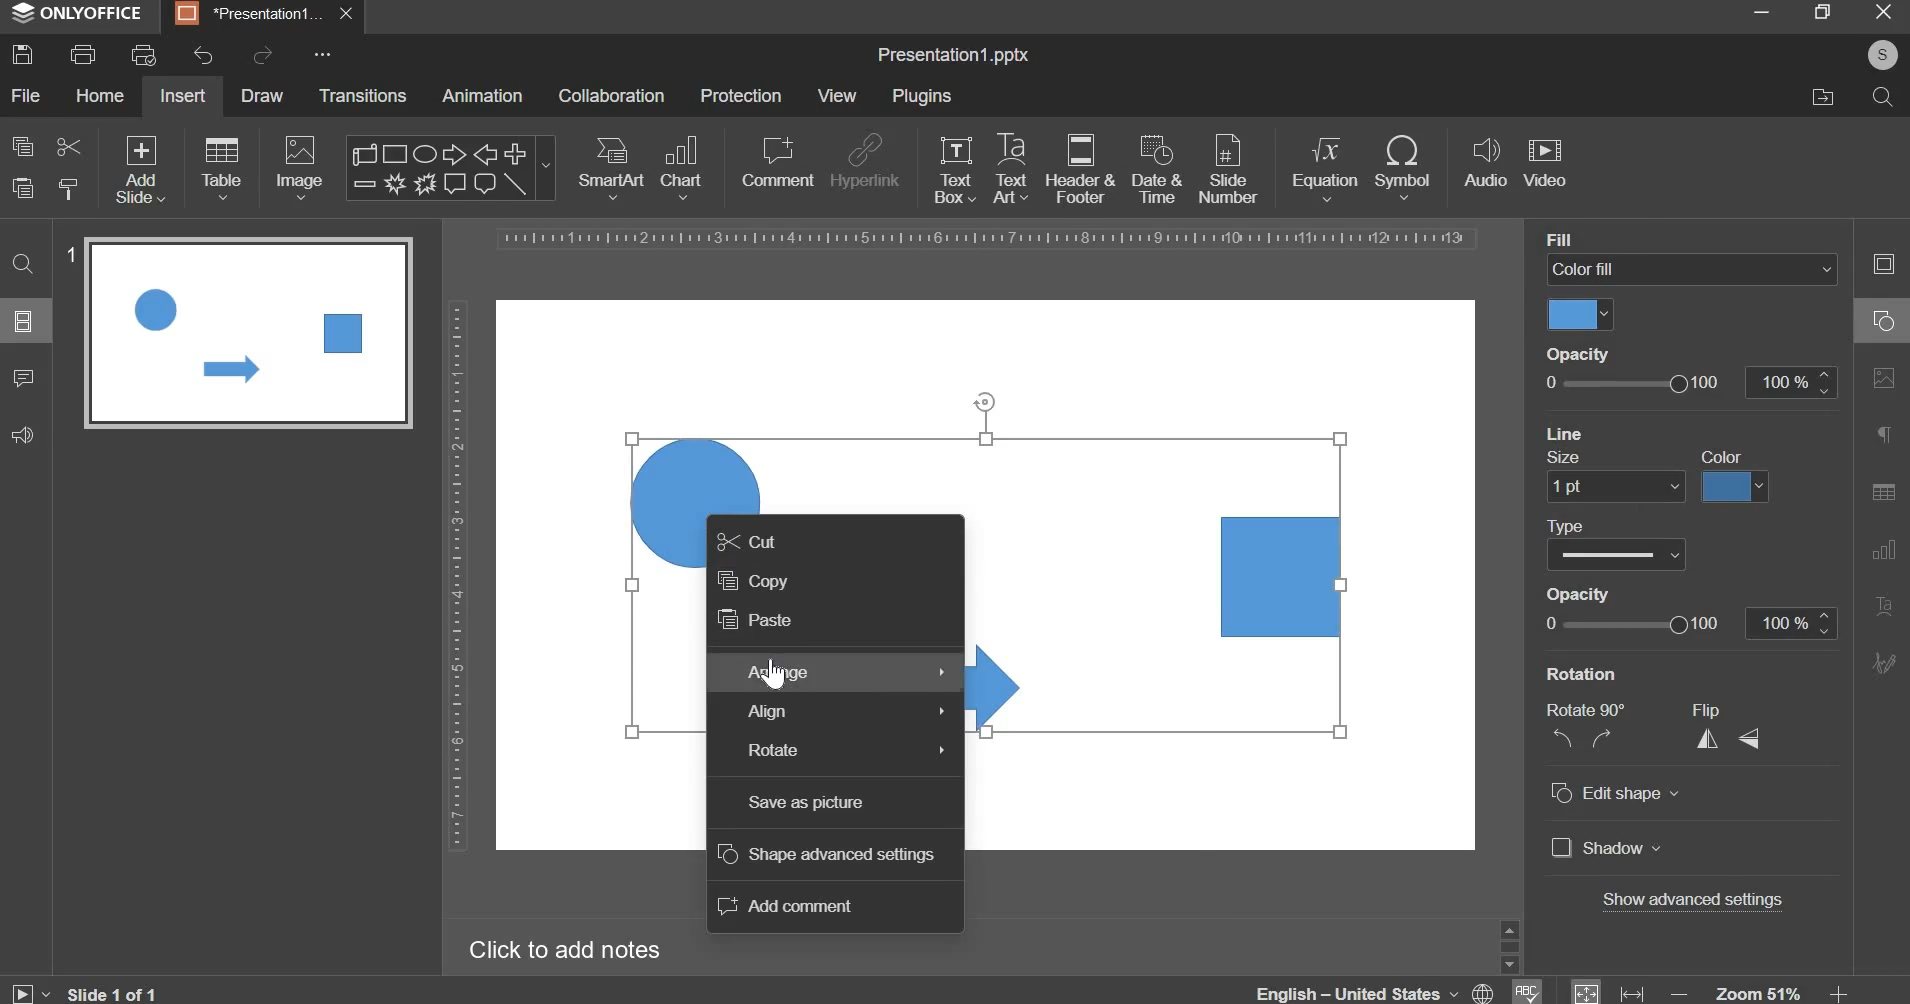 The image size is (1910, 1004). Describe the element at coordinates (1687, 382) in the screenshot. I see `opacity` at that location.